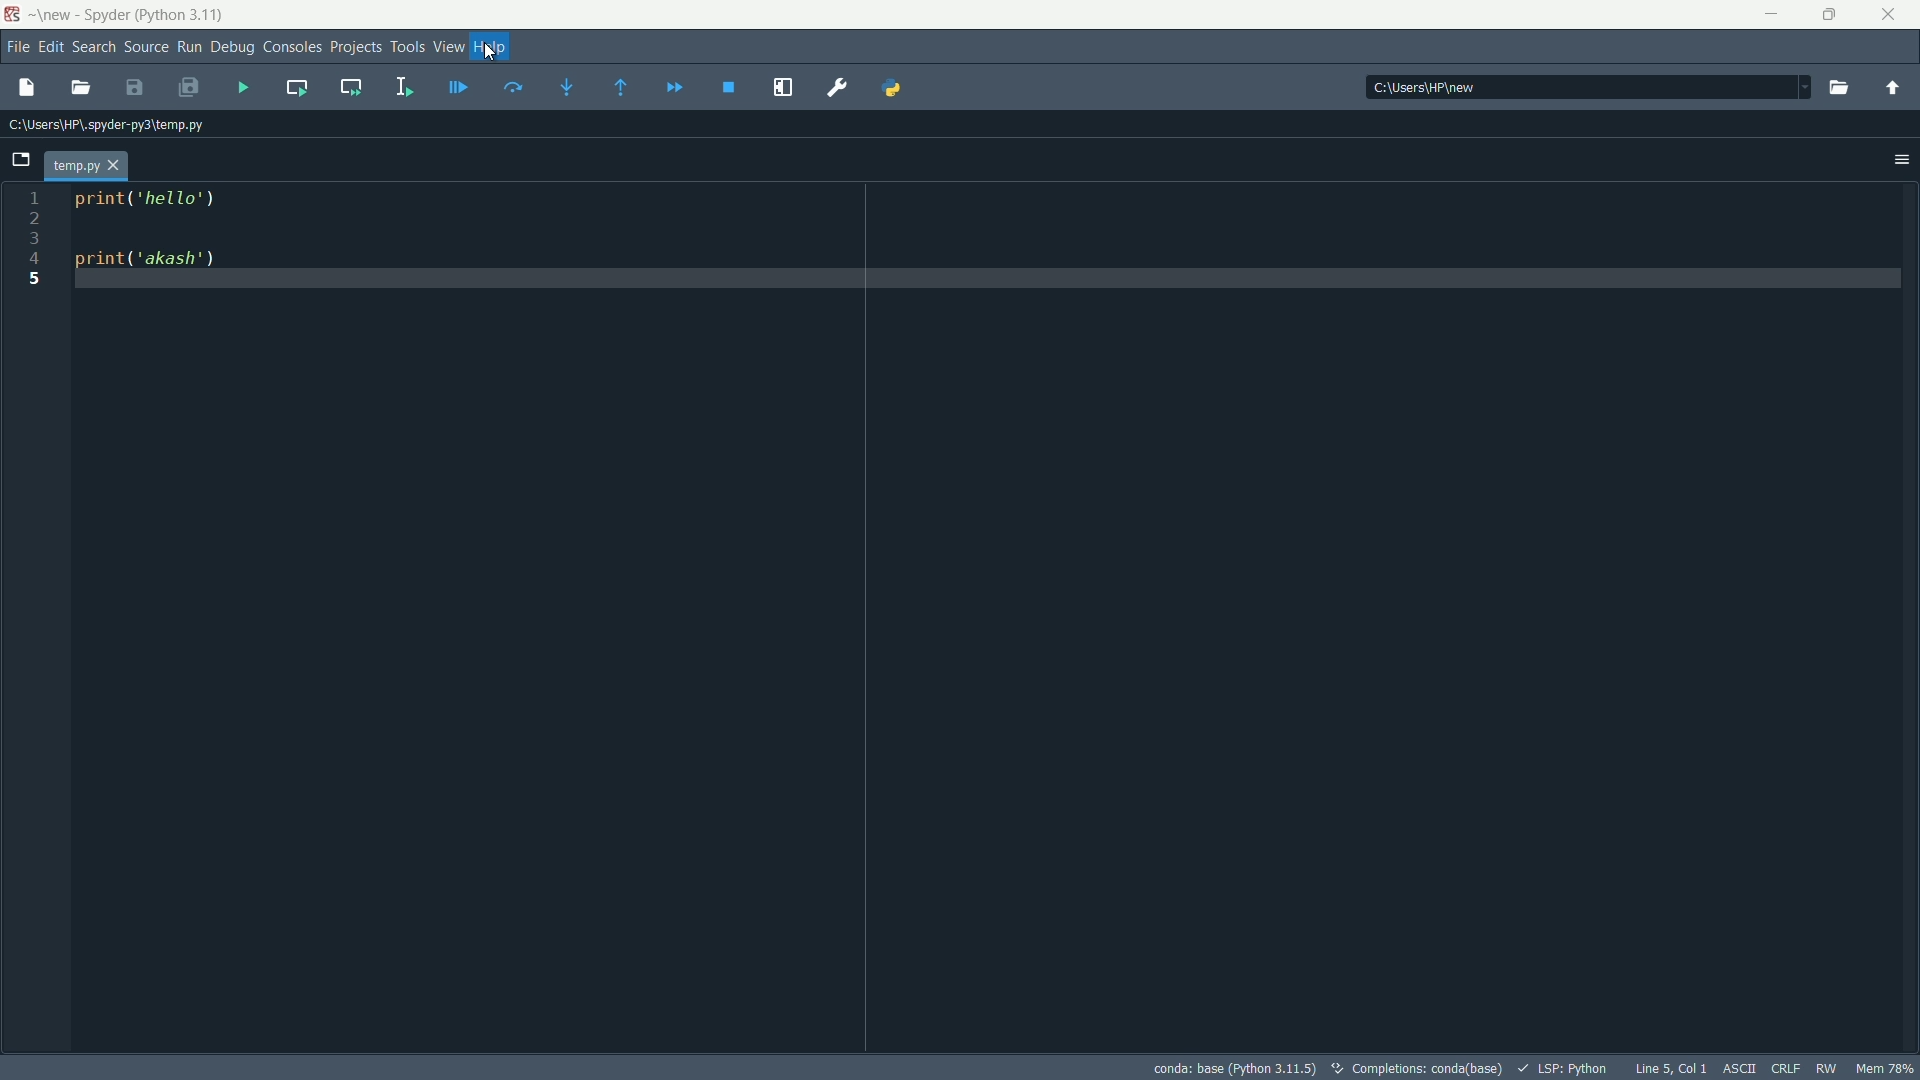 The width and height of the screenshot is (1920, 1080). I want to click on directory, so click(1583, 89).